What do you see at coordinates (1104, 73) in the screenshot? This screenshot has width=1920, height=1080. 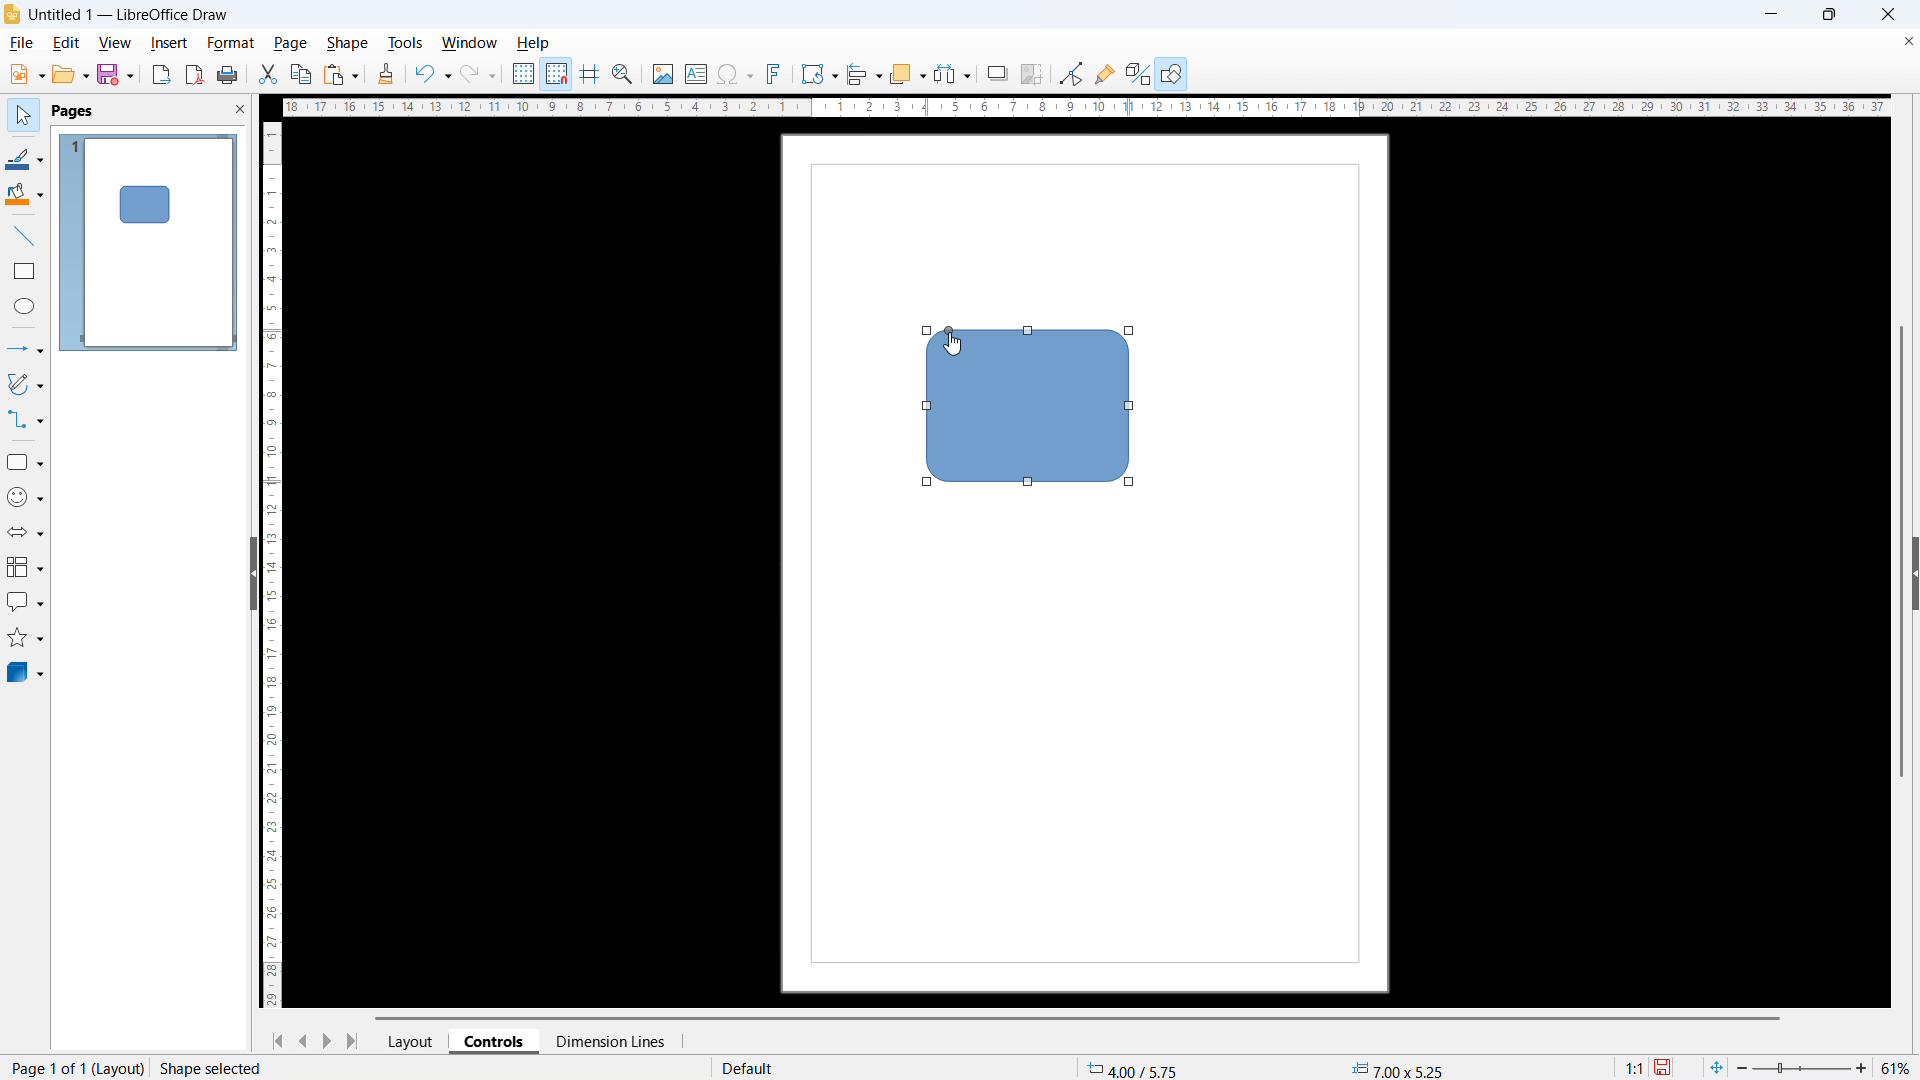 I see `show gluepoint function` at bounding box center [1104, 73].